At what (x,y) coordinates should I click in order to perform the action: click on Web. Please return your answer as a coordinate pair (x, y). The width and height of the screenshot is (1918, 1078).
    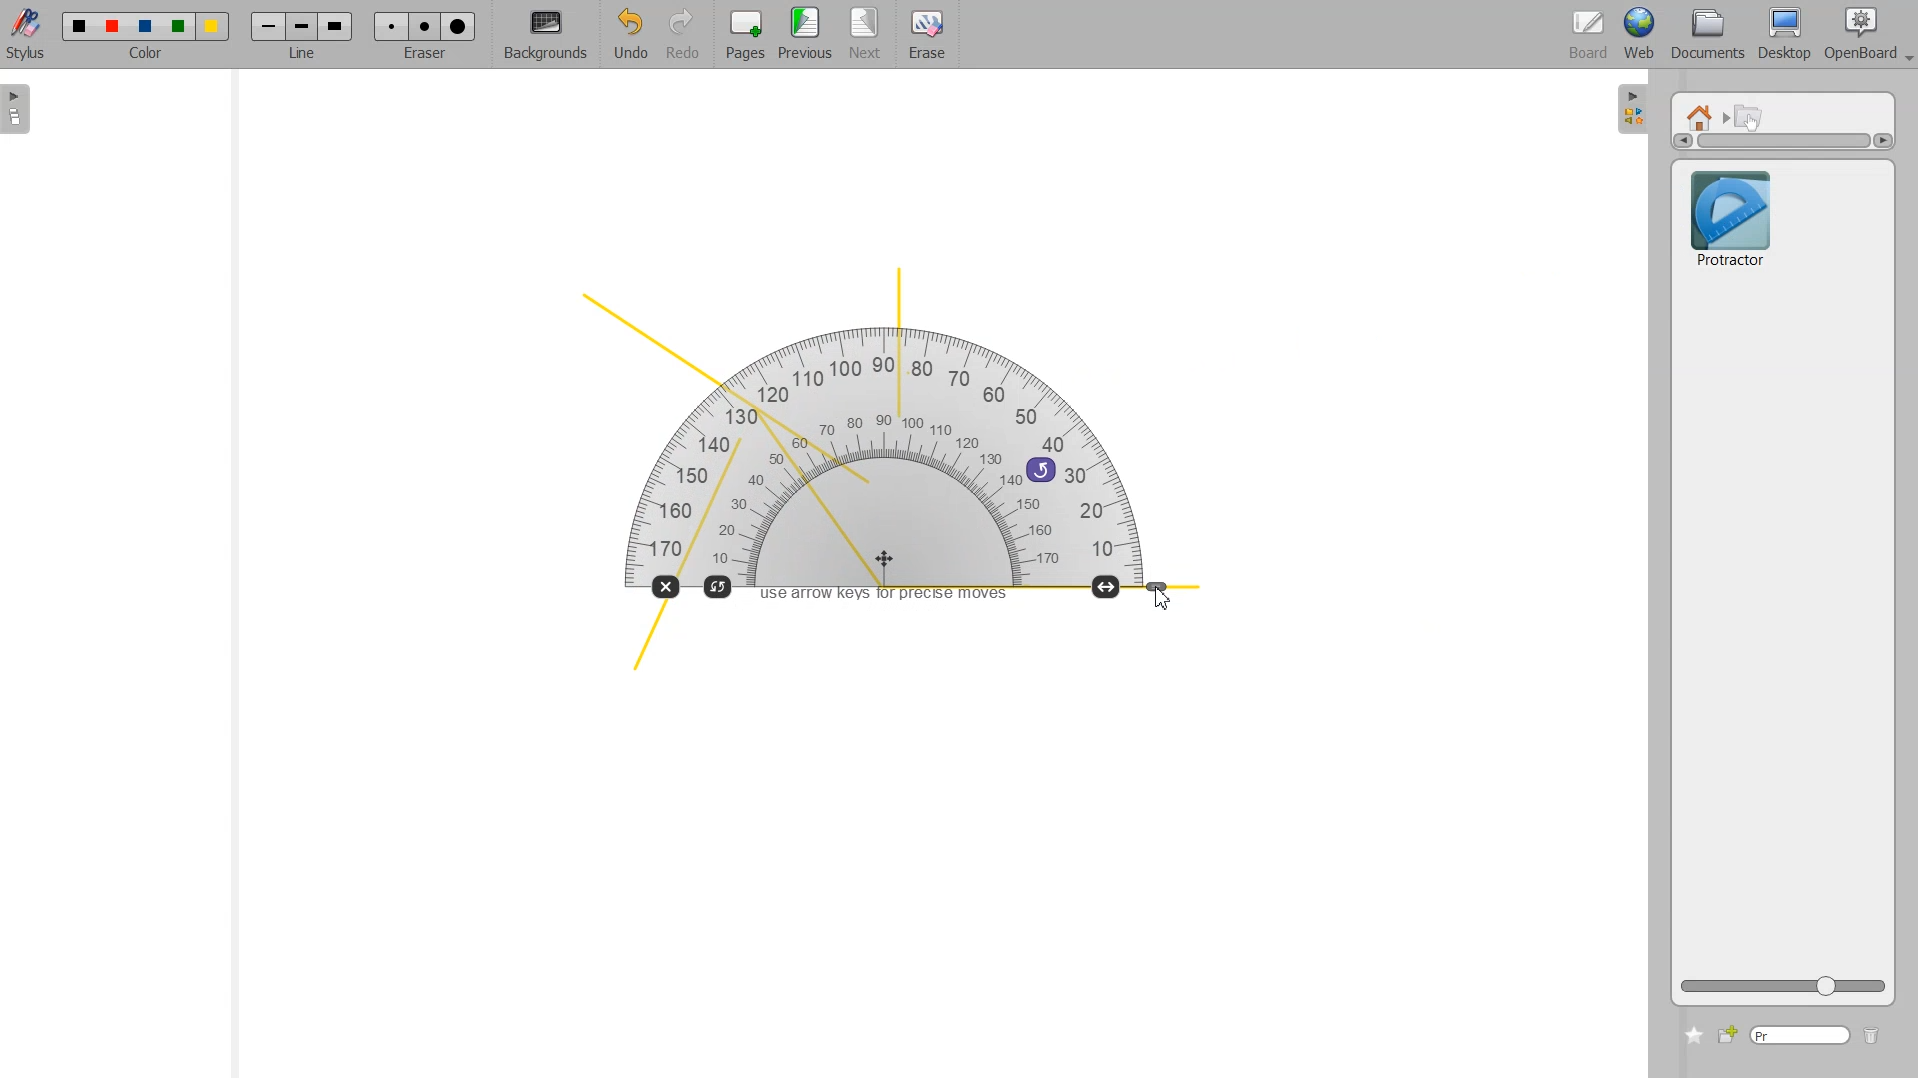
    Looking at the image, I should click on (1640, 35).